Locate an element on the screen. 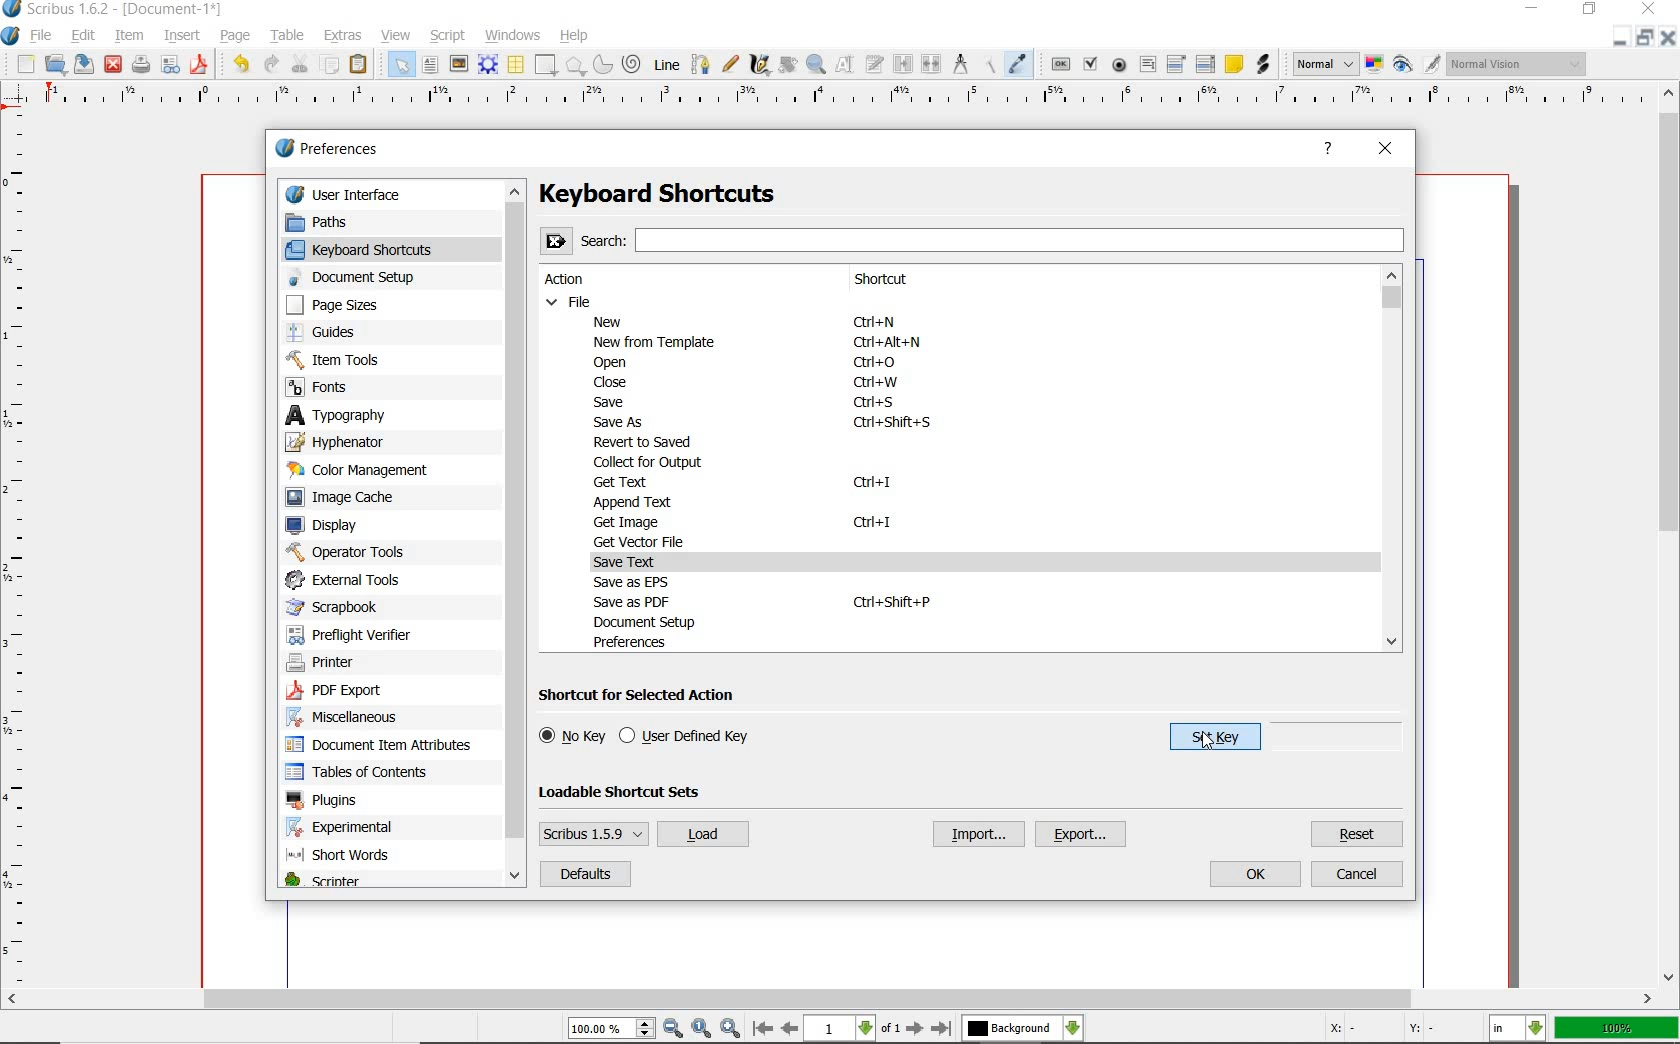  close is located at coordinates (1386, 151).